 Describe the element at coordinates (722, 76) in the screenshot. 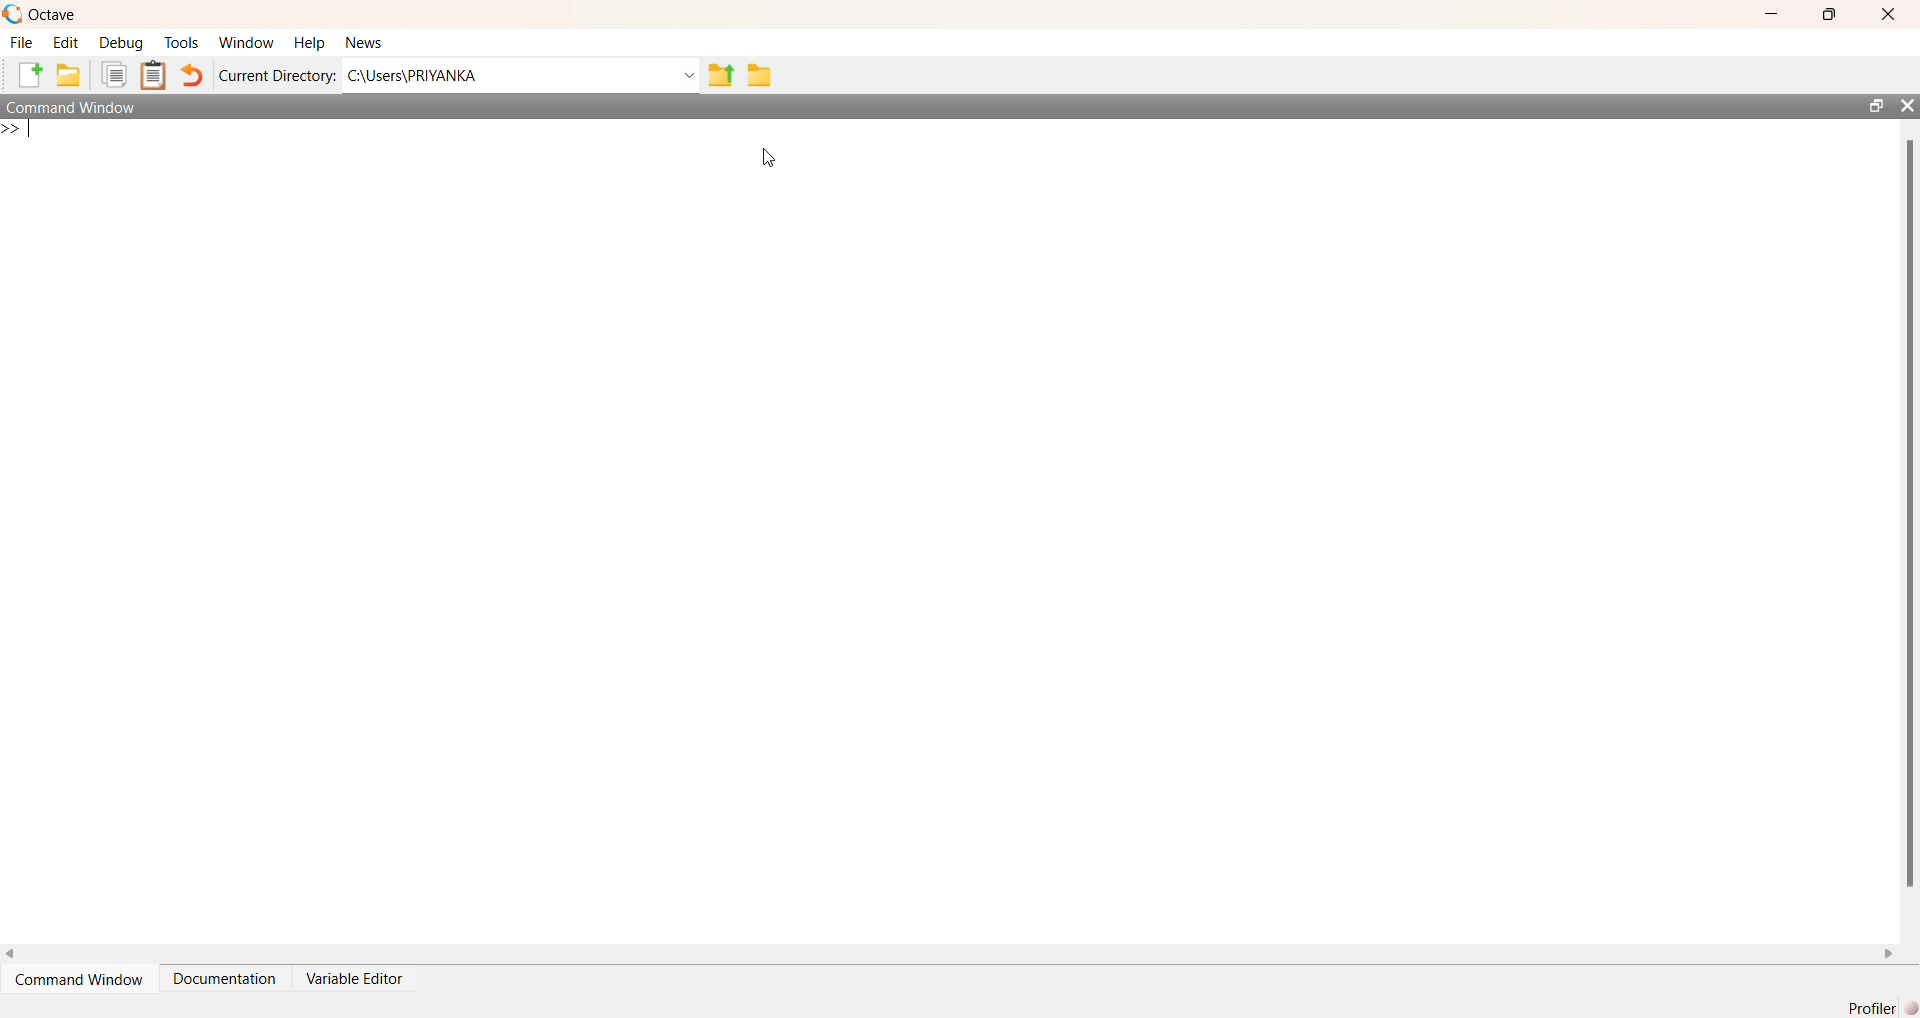

I see `parent directory` at that location.